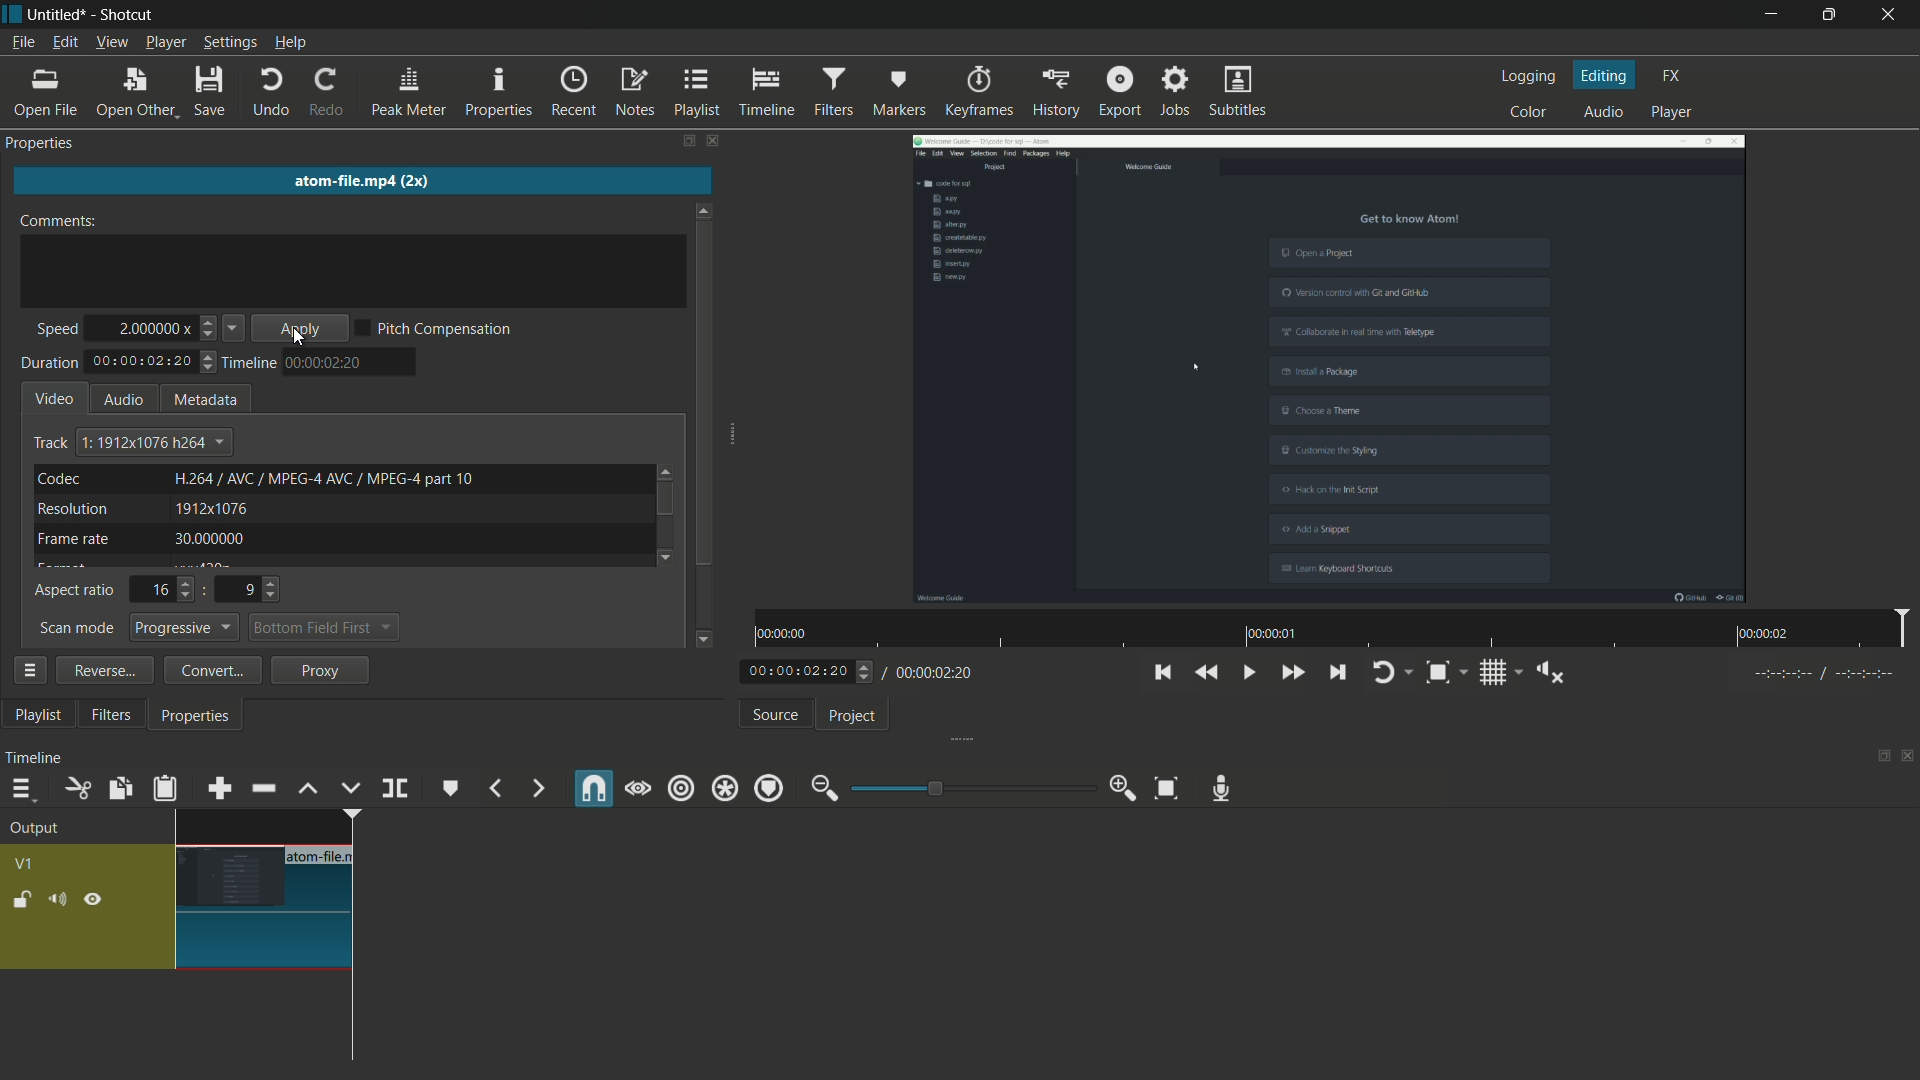 The image size is (1920, 1080). Describe the element at coordinates (72, 509) in the screenshot. I see `resolution` at that location.